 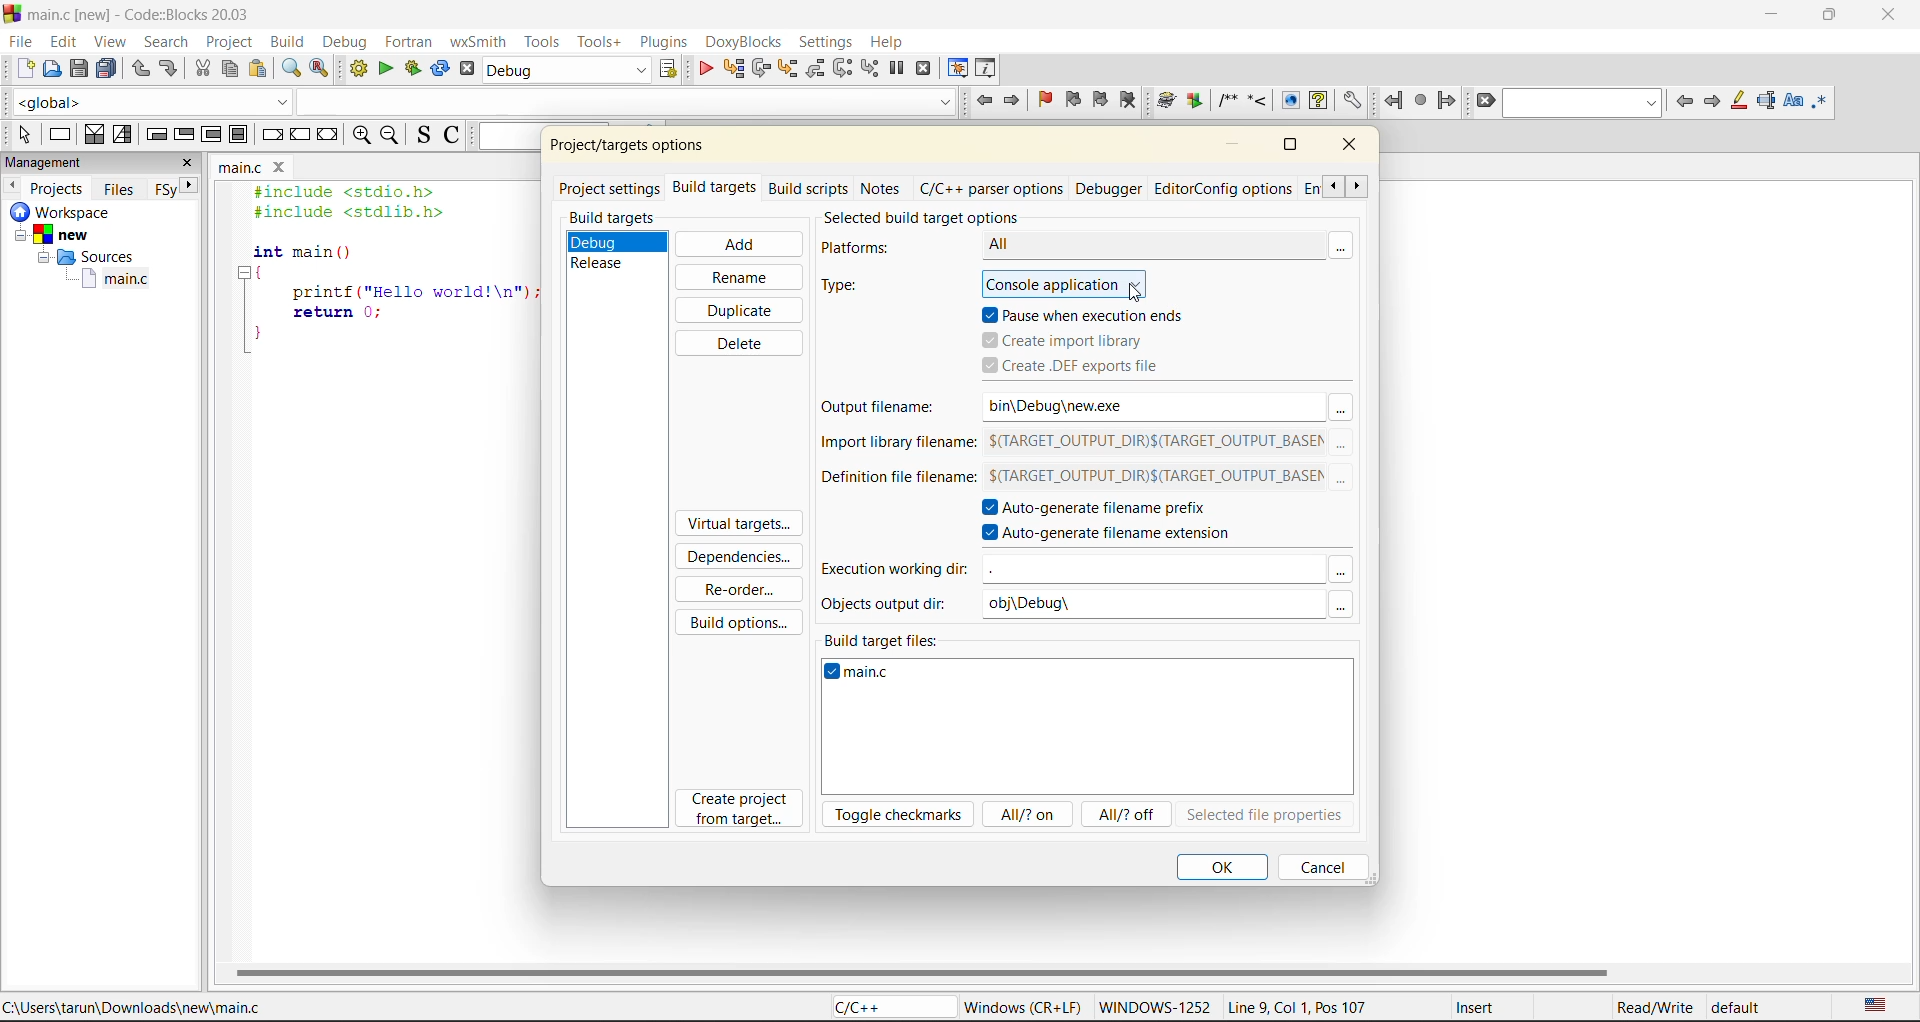 I want to click on add, so click(x=741, y=242).